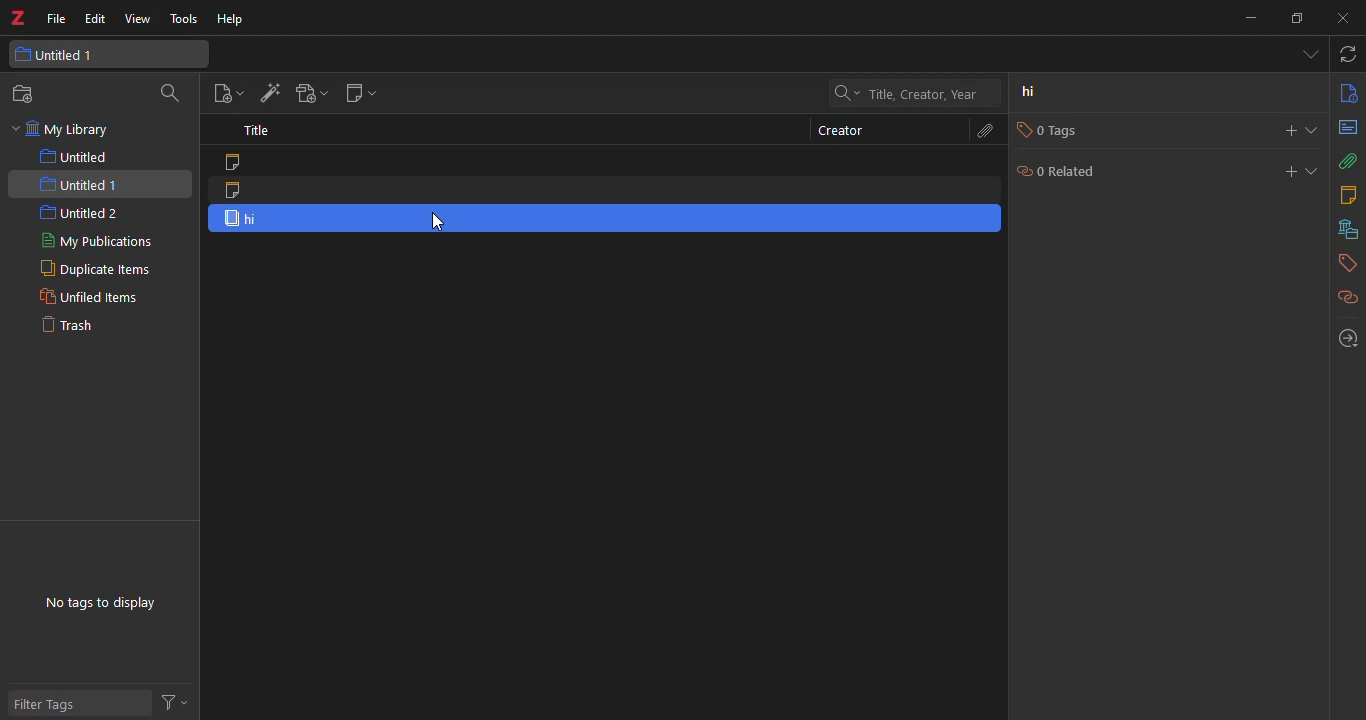 The height and width of the screenshot is (720, 1366). What do you see at coordinates (982, 130) in the screenshot?
I see `attach` at bounding box center [982, 130].